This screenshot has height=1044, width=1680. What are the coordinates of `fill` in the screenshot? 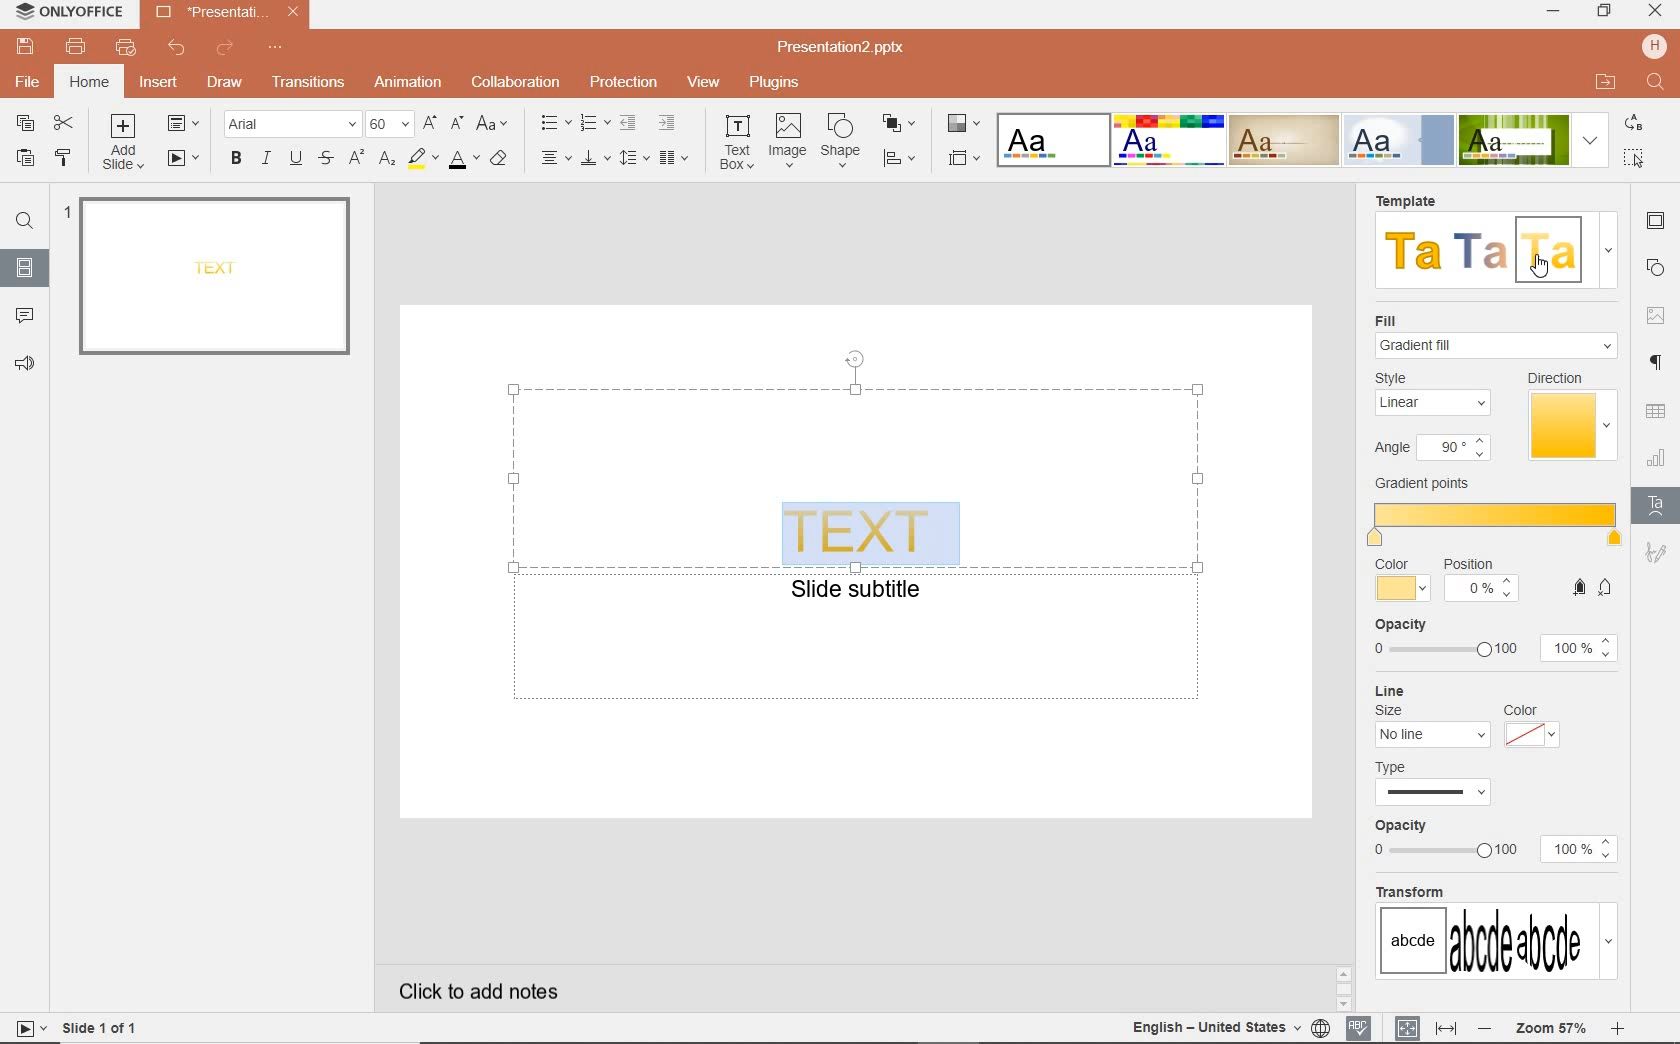 It's located at (1495, 338).